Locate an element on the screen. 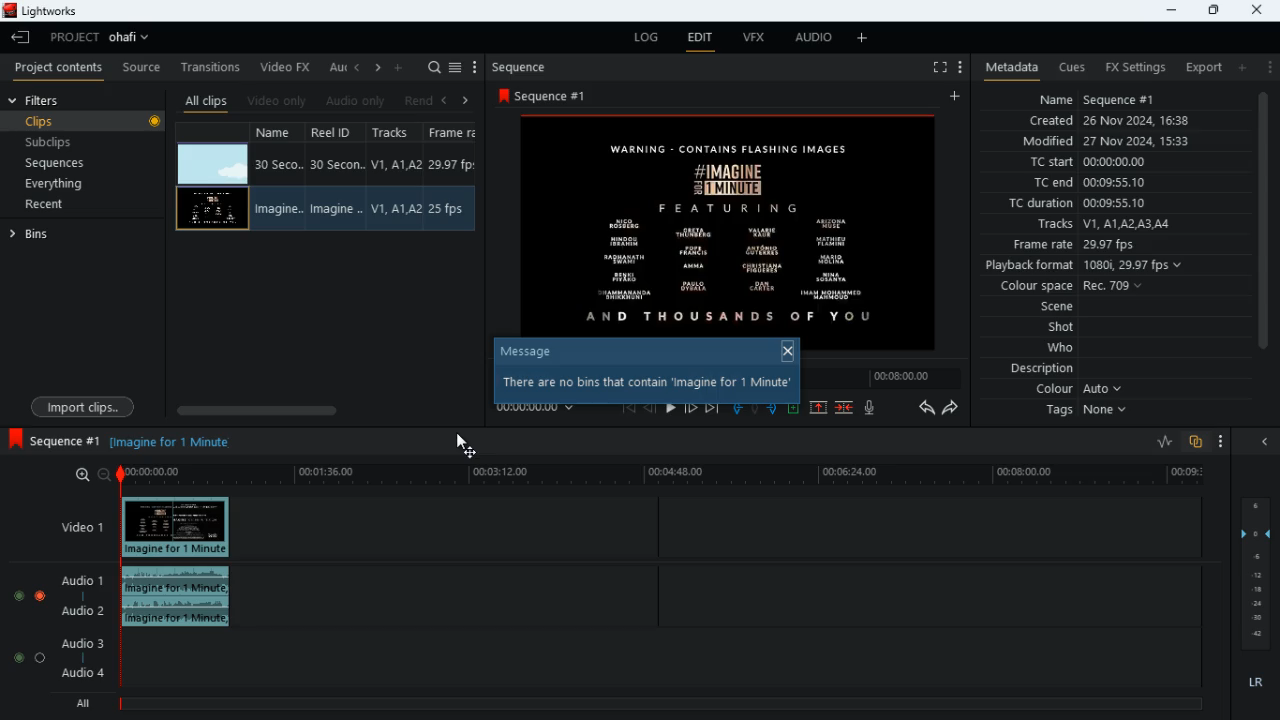  tc end is located at coordinates (1096, 183).